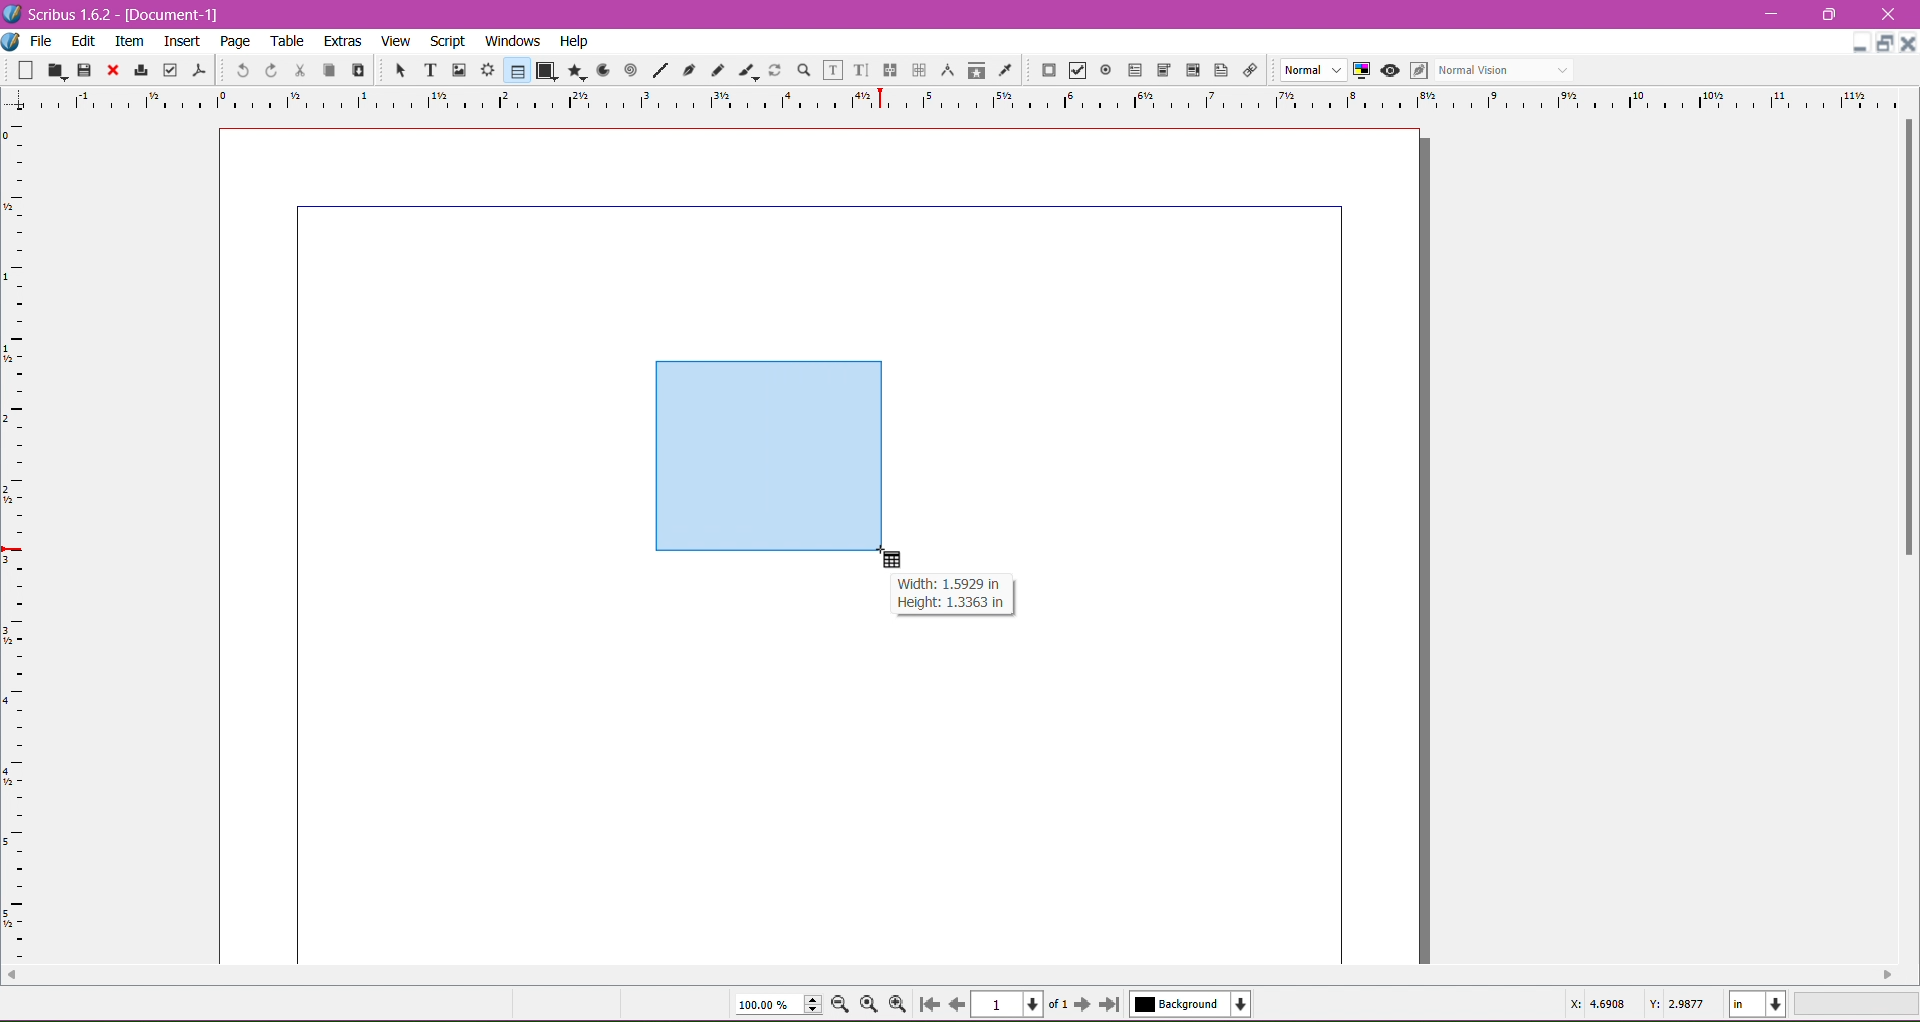 The height and width of the screenshot is (1022, 1920). What do you see at coordinates (392, 69) in the screenshot?
I see `Select Item` at bounding box center [392, 69].